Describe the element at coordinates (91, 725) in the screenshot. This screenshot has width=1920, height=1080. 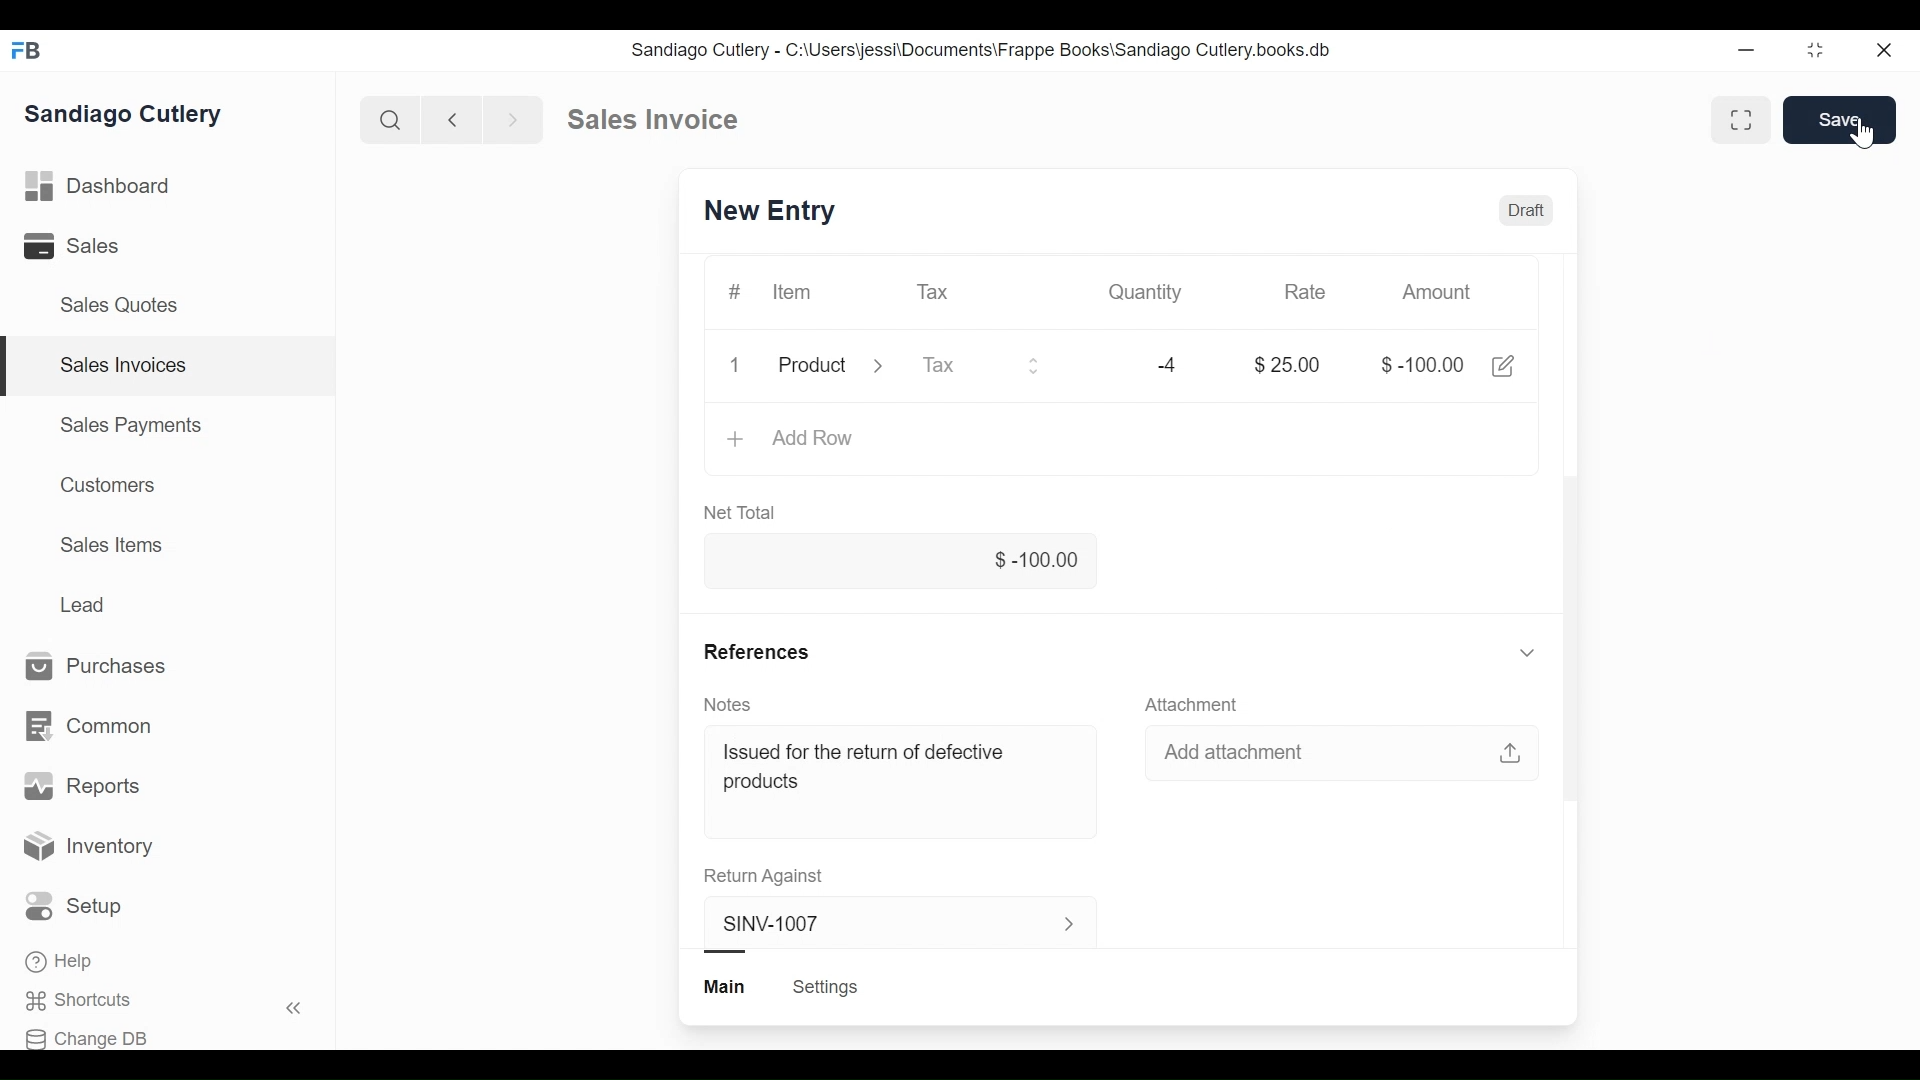
I see ` Common` at that location.